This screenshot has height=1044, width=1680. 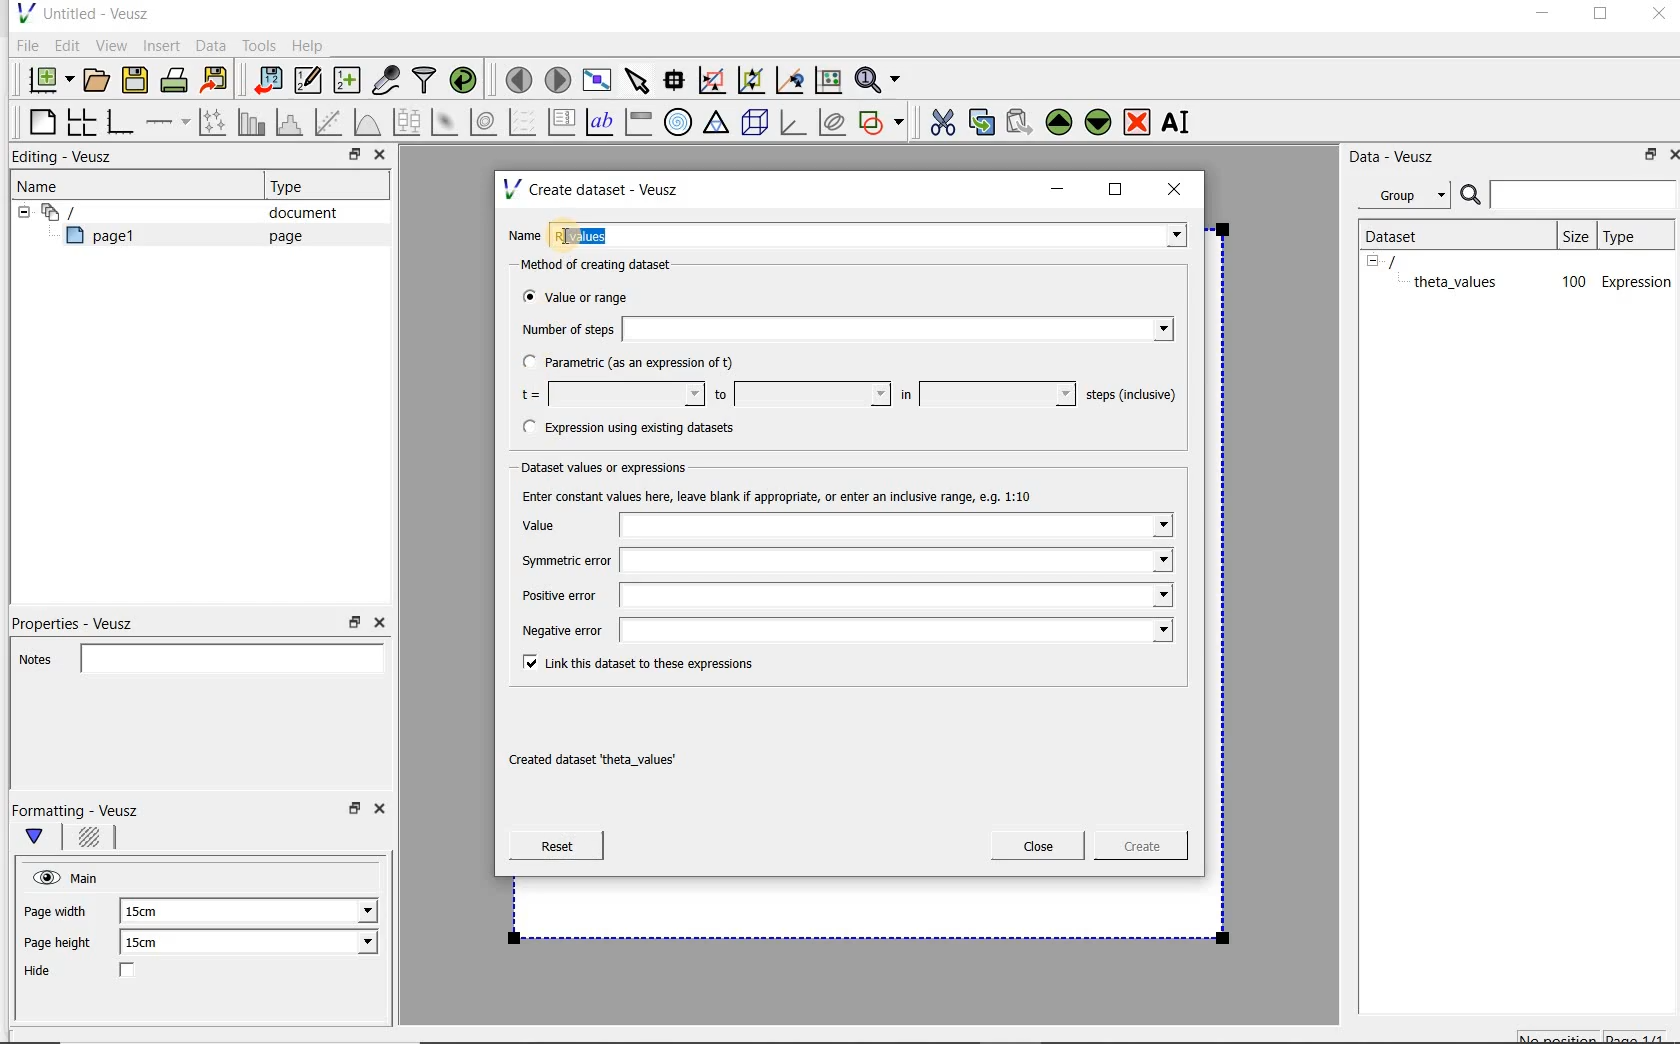 I want to click on move to the previous page, so click(x=520, y=77).